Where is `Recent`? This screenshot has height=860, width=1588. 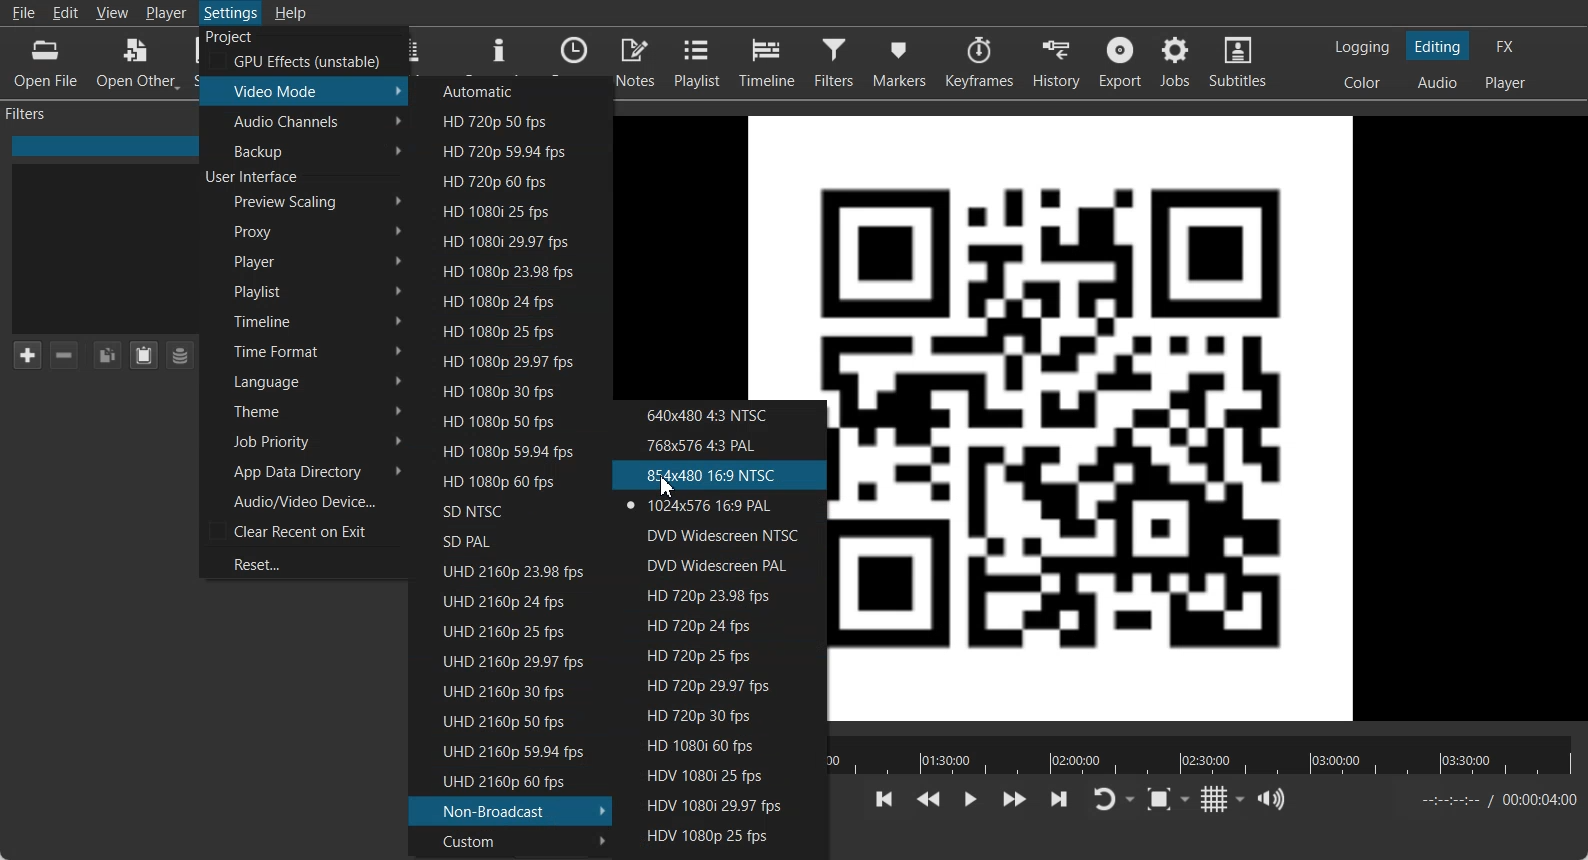 Recent is located at coordinates (574, 51).